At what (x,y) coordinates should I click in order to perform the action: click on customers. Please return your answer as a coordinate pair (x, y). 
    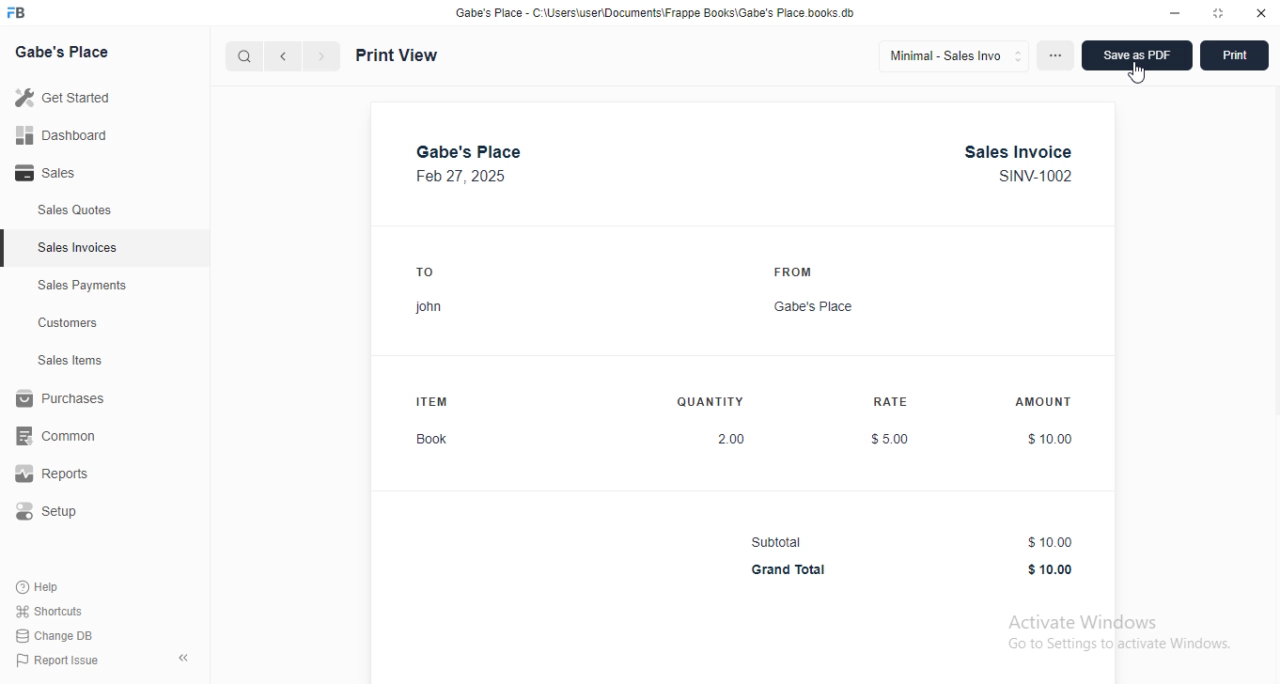
    Looking at the image, I should click on (69, 323).